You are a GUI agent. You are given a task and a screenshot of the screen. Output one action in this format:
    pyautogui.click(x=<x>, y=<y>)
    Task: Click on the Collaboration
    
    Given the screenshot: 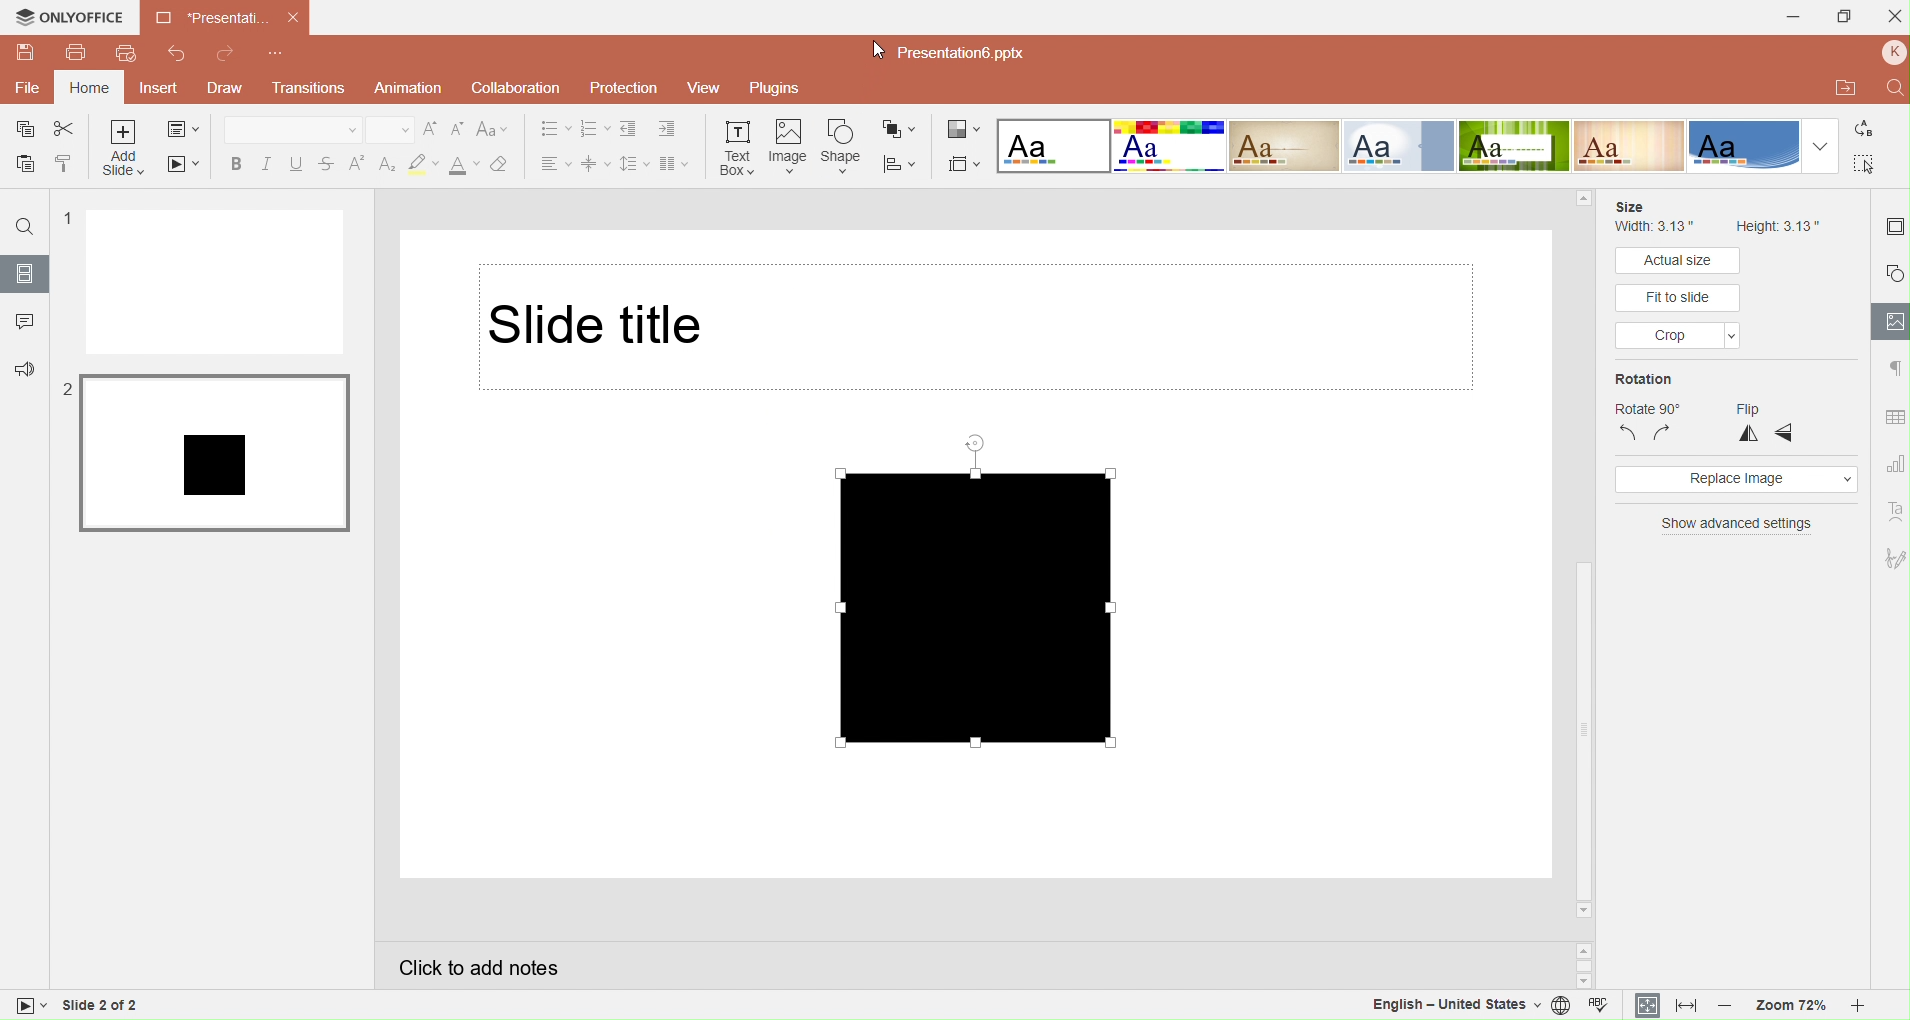 What is the action you would take?
    pyautogui.click(x=517, y=88)
    